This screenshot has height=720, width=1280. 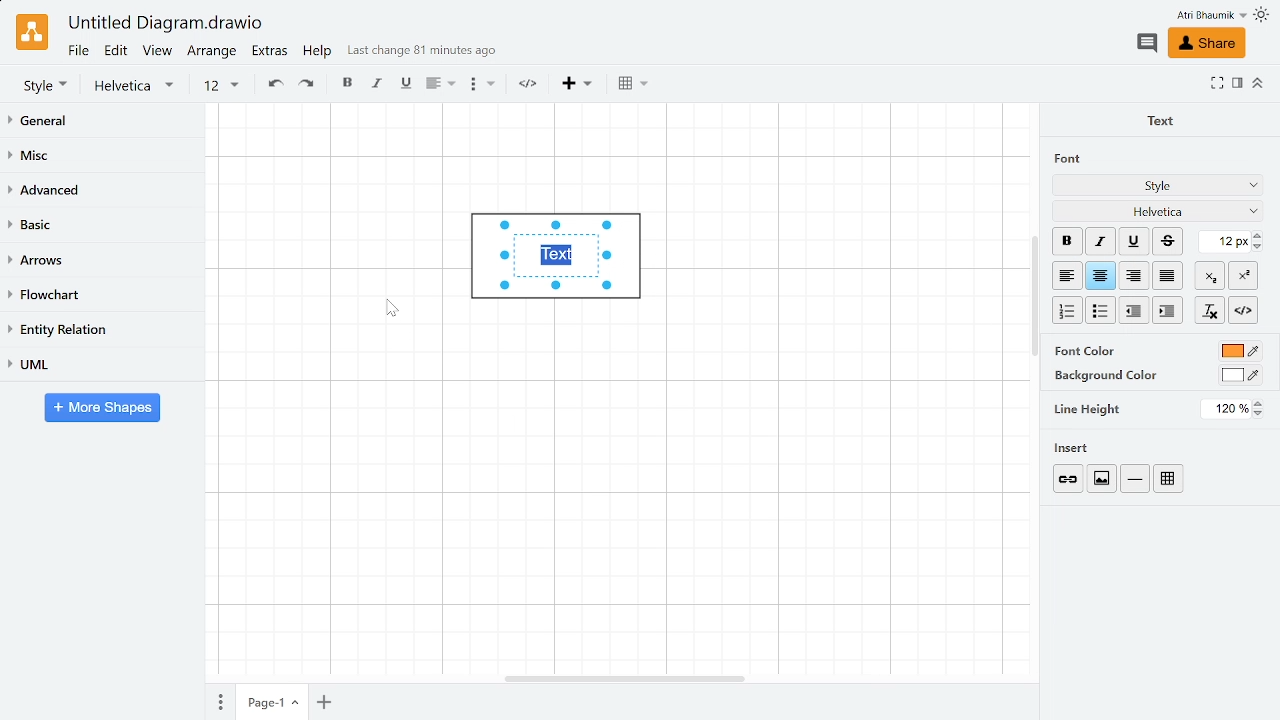 I want to click on Theme, so click(x=1264, y=15).